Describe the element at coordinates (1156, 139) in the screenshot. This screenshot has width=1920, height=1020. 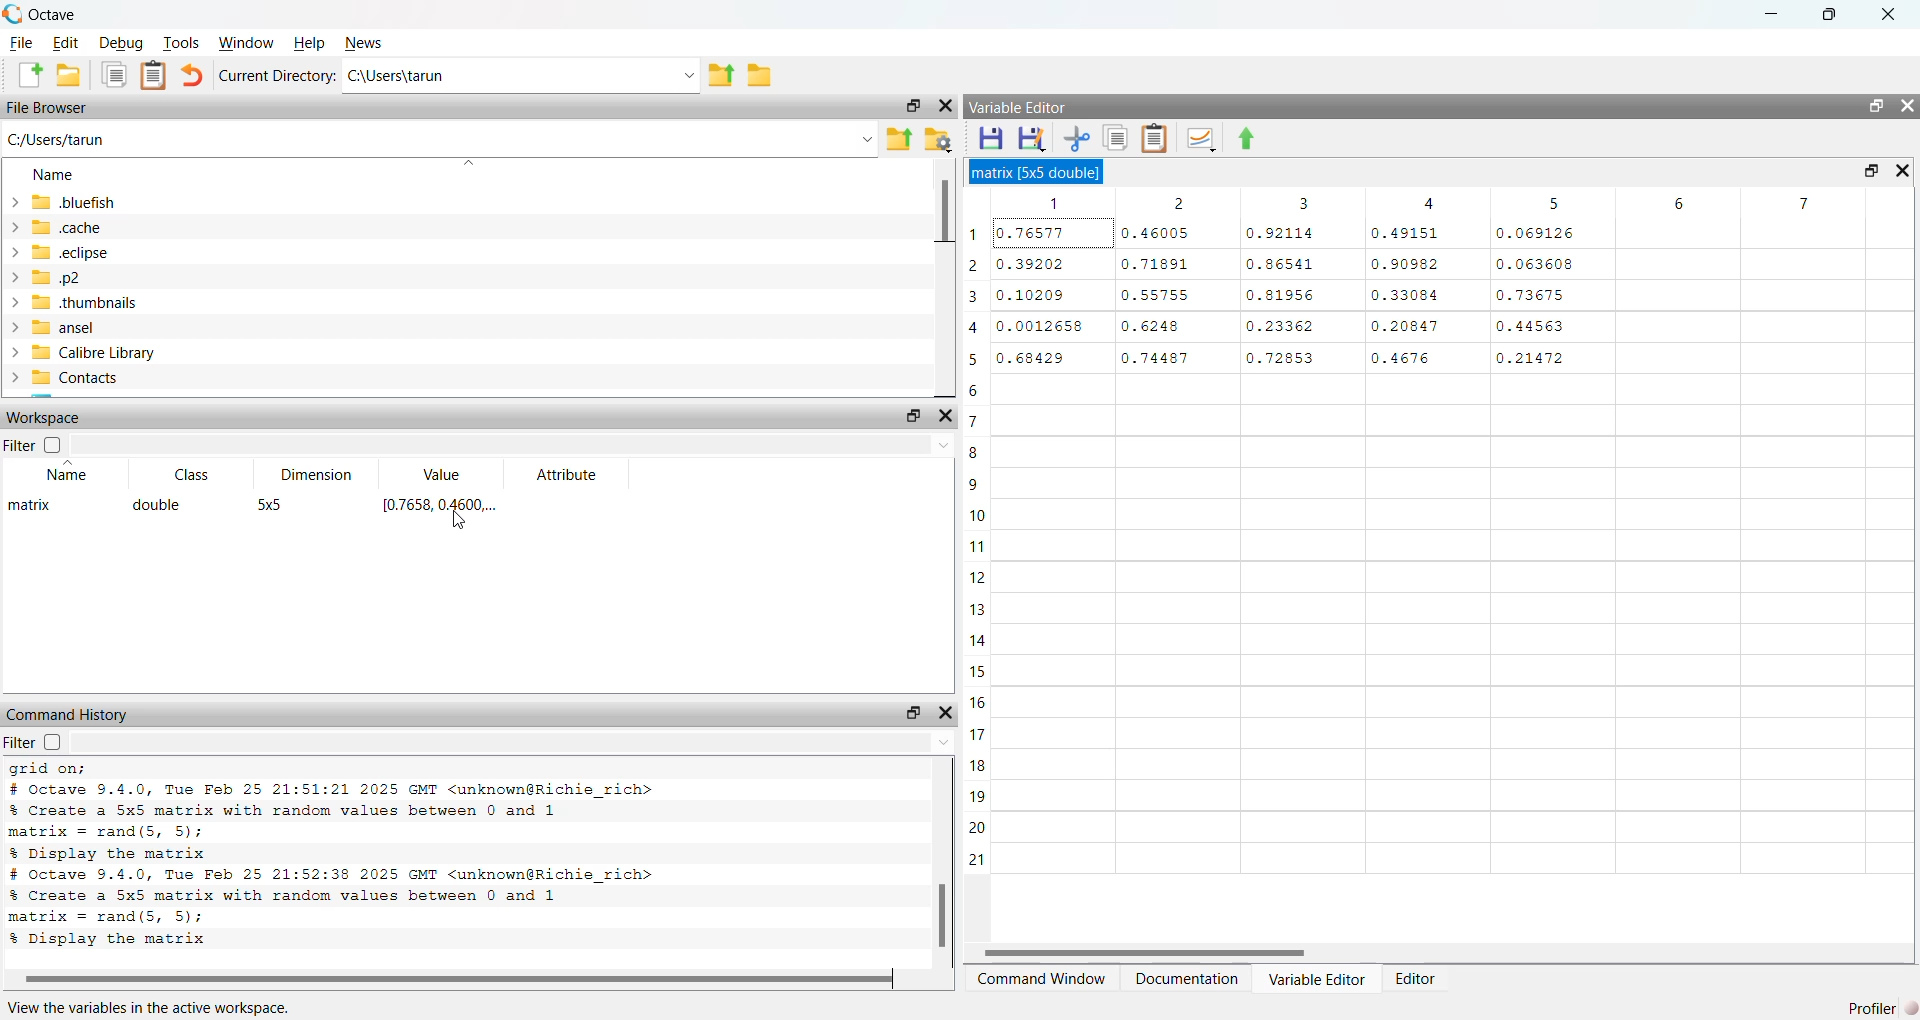
I see `notes` at that location.